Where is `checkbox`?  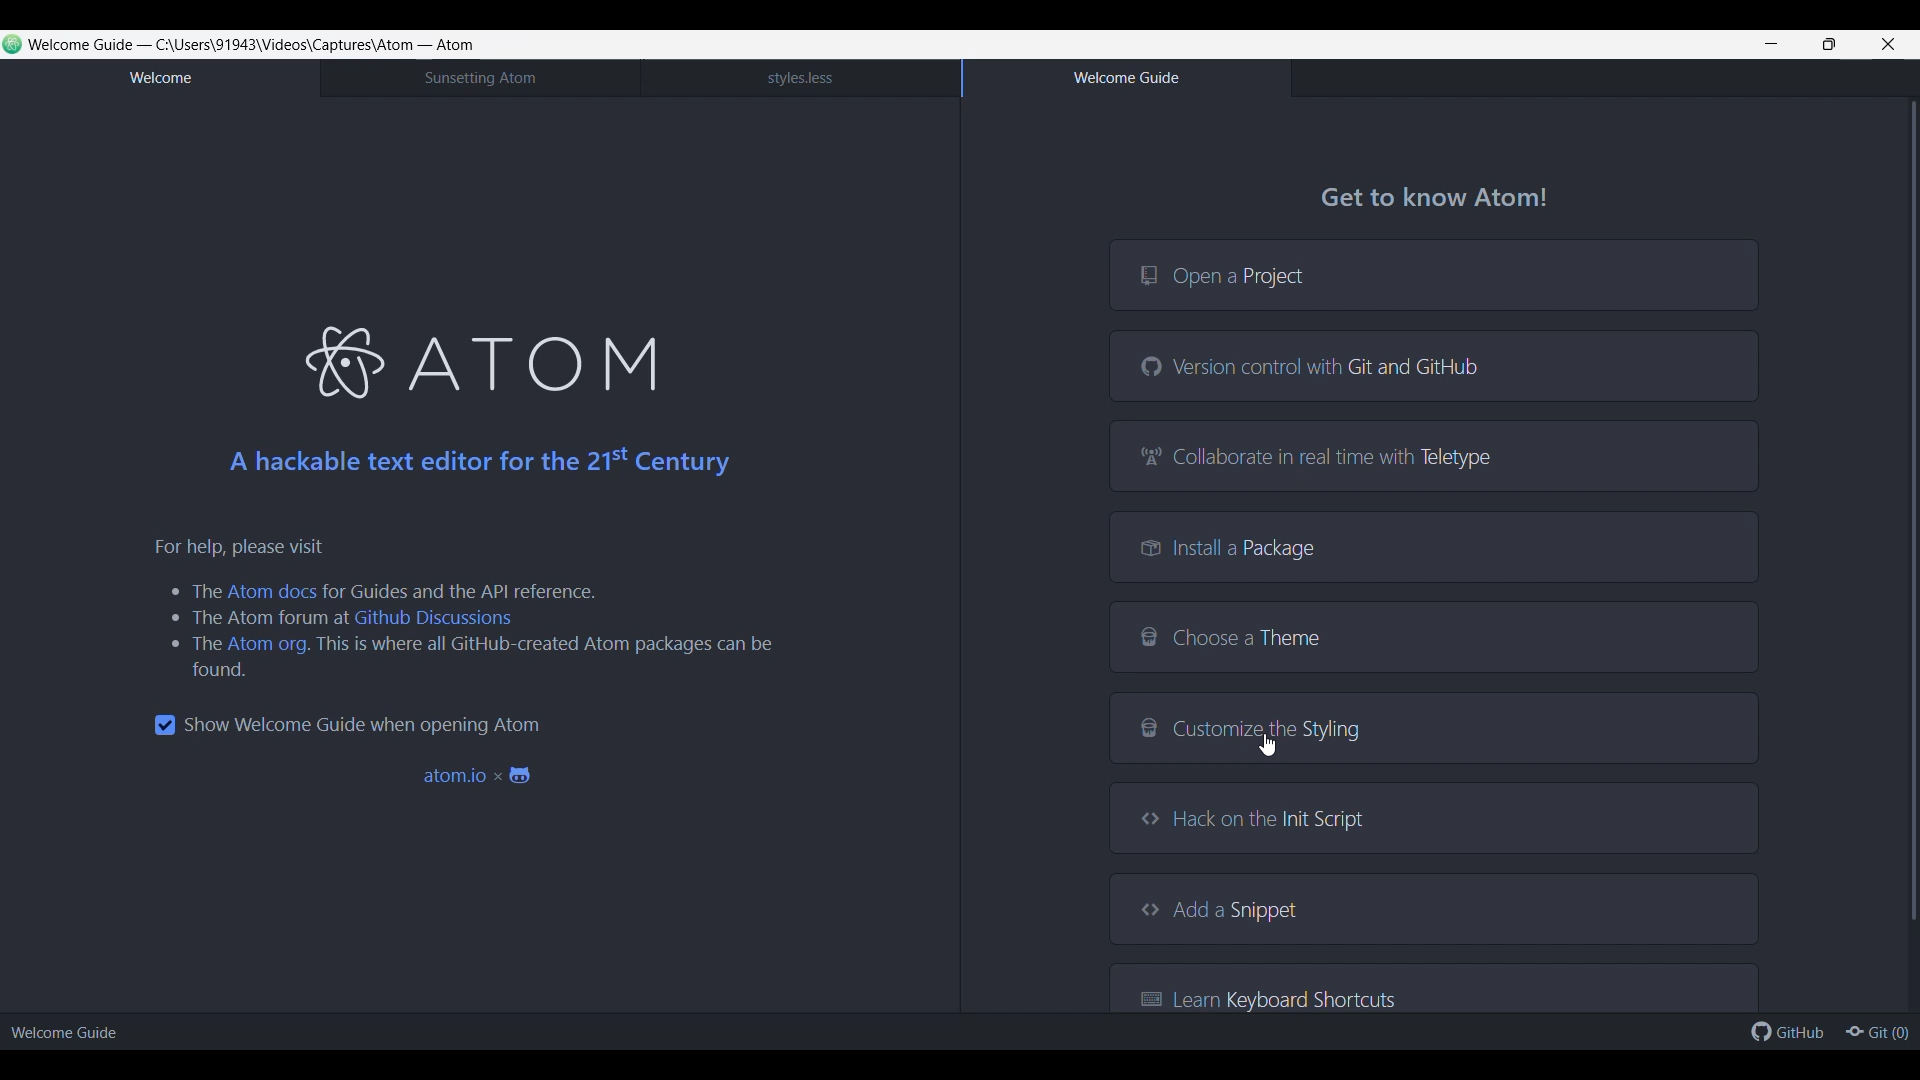
checkbox is located at coordinates (157, 724).